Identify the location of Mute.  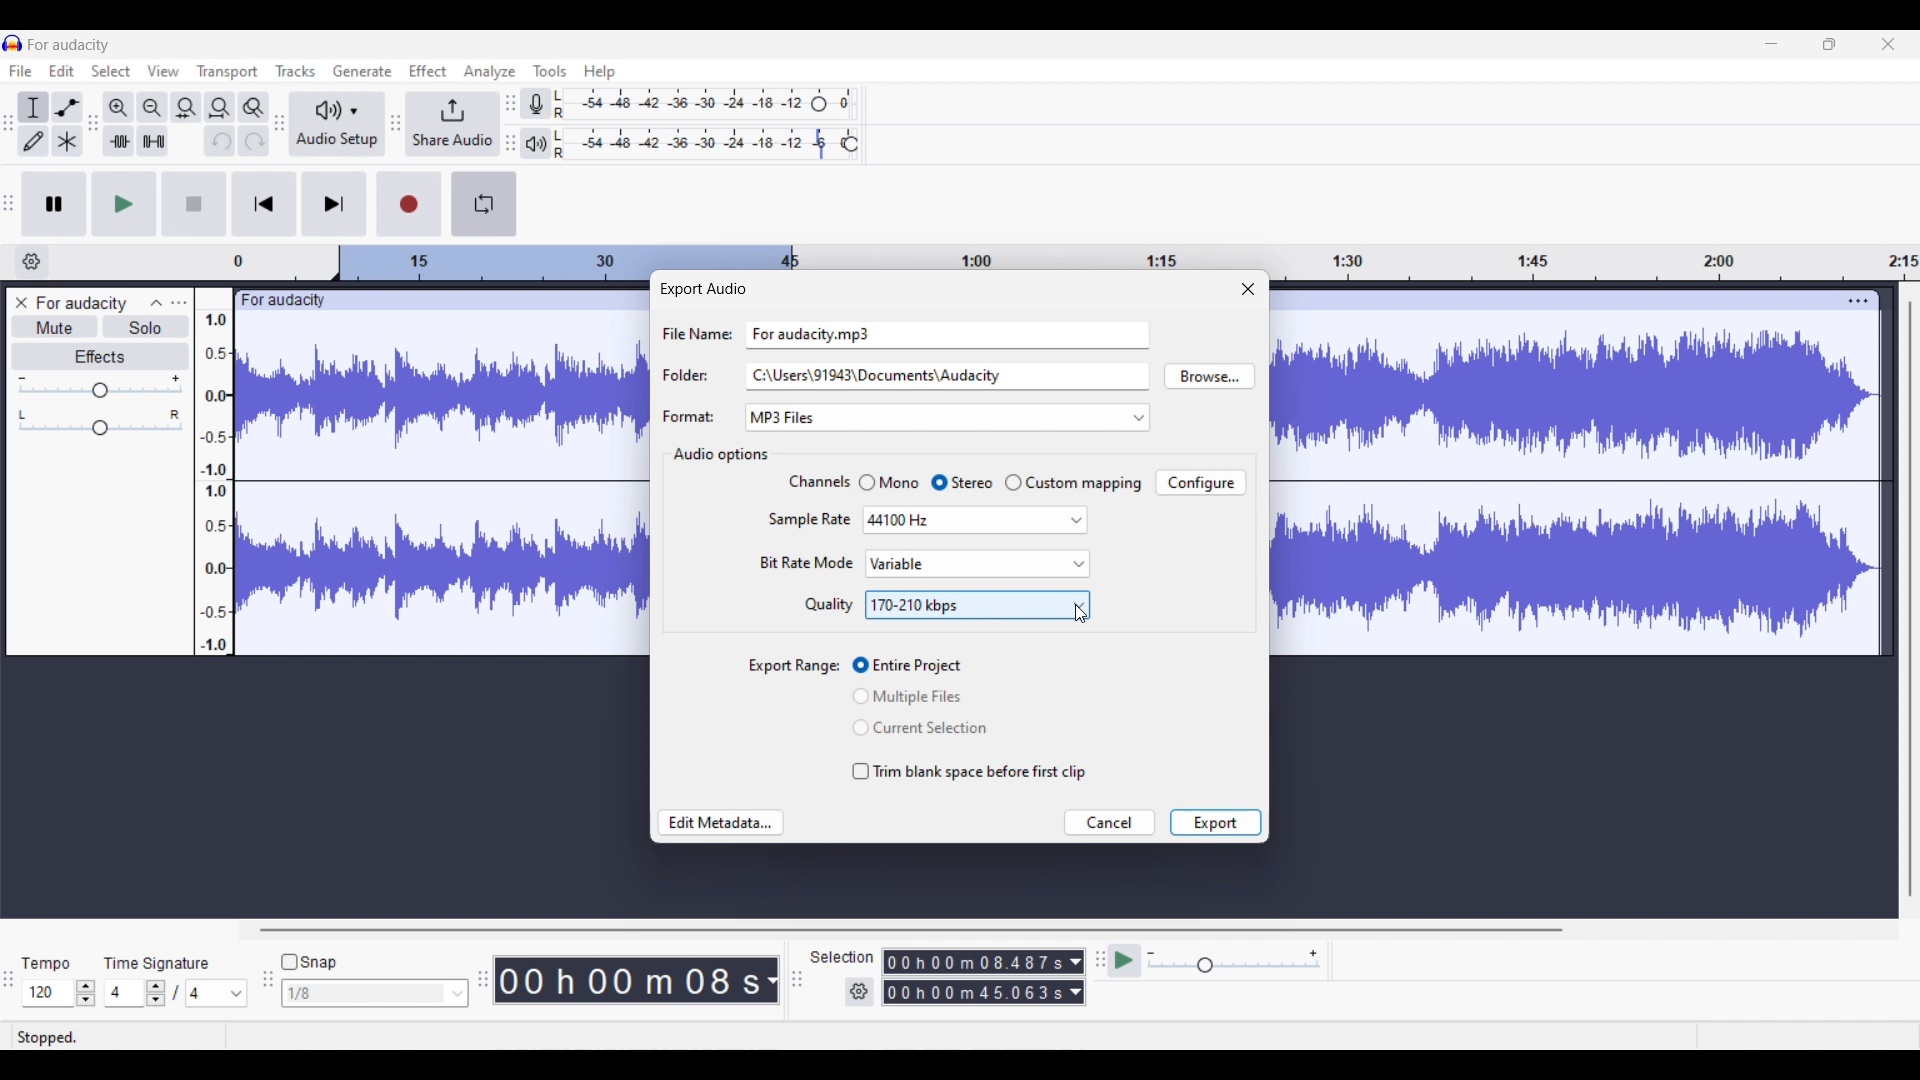
(56, 326).